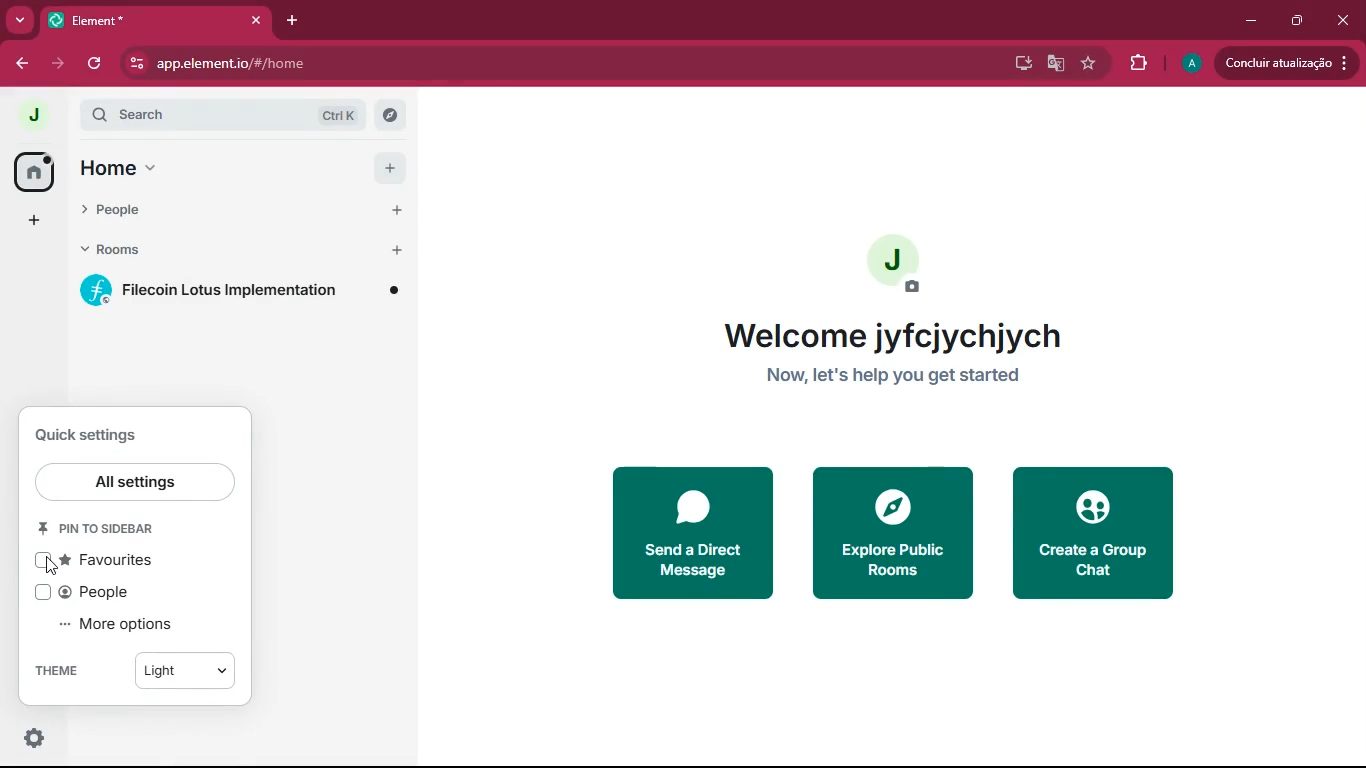 This screenshot has width=1366, height=768. I want to click on more options, so click(124, 624).